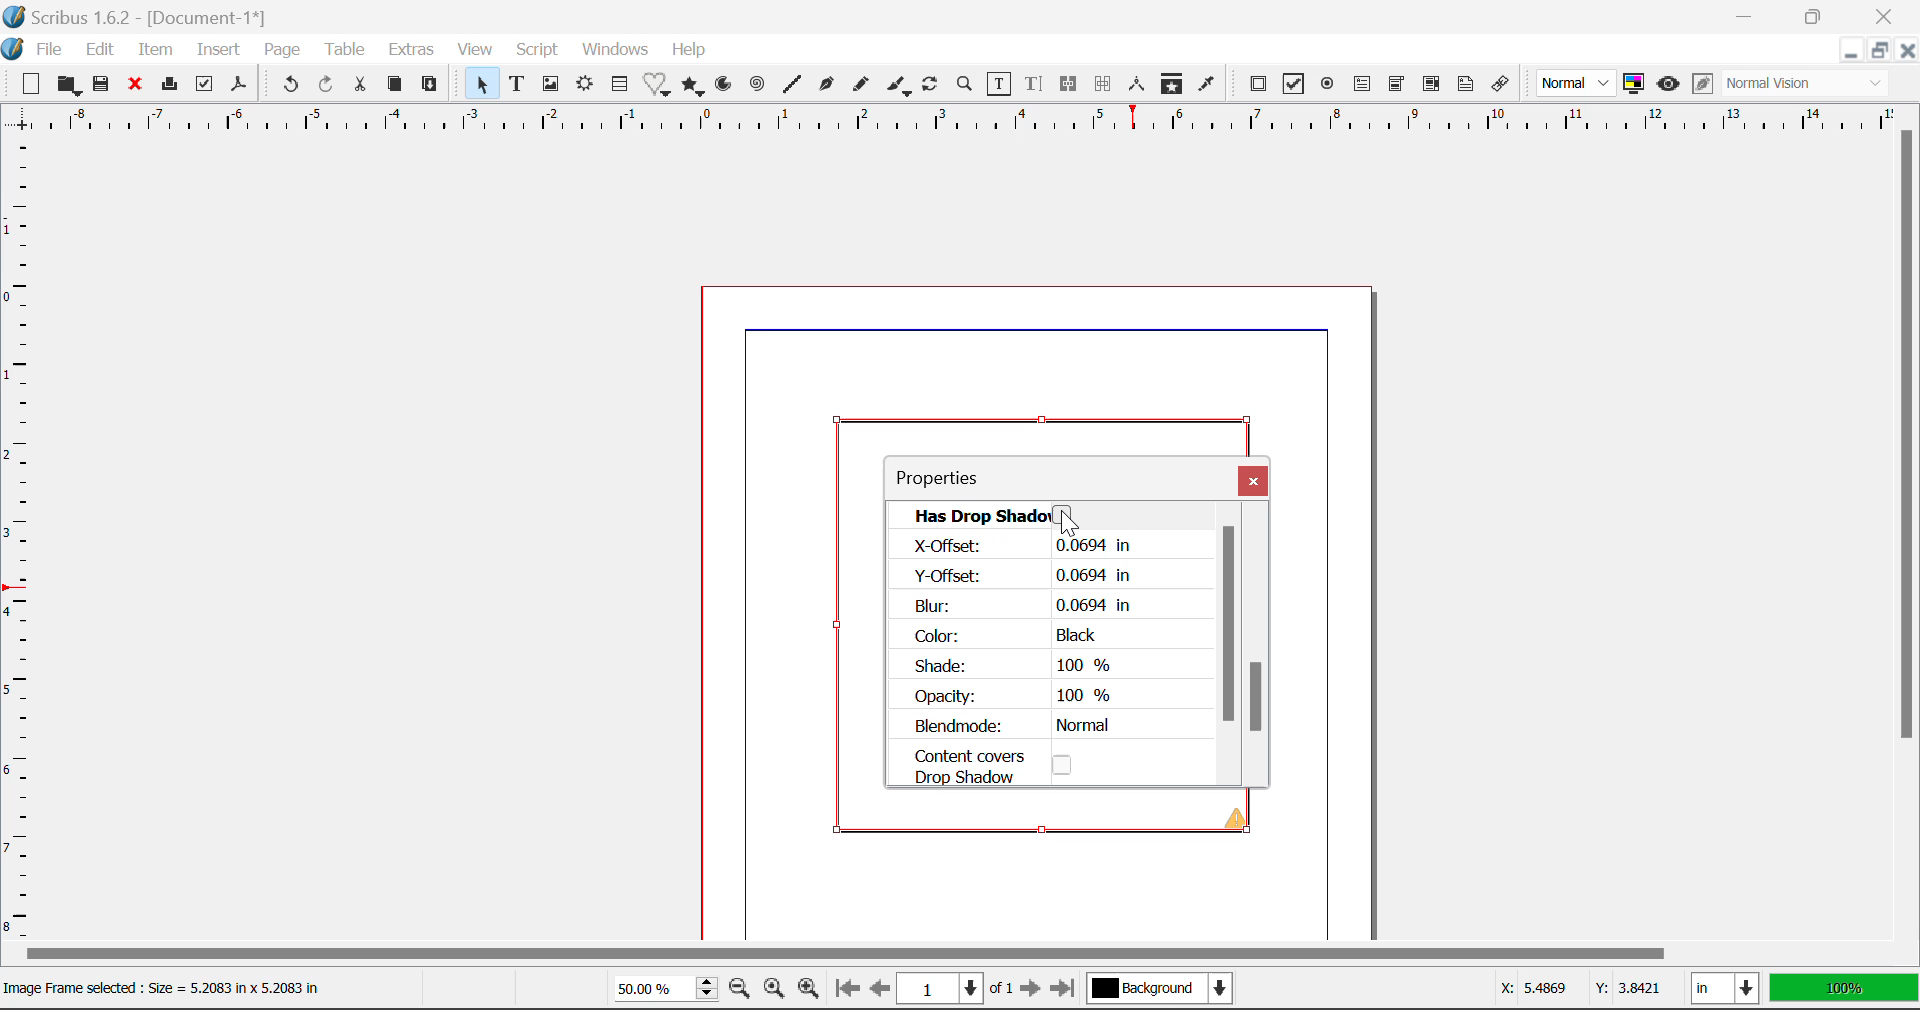 Image resolution: width=1920 pixels, height=1010 pixels. Describe the element at coordinates (553, 87) in the screenshot. I see `Image Frame` at that location.